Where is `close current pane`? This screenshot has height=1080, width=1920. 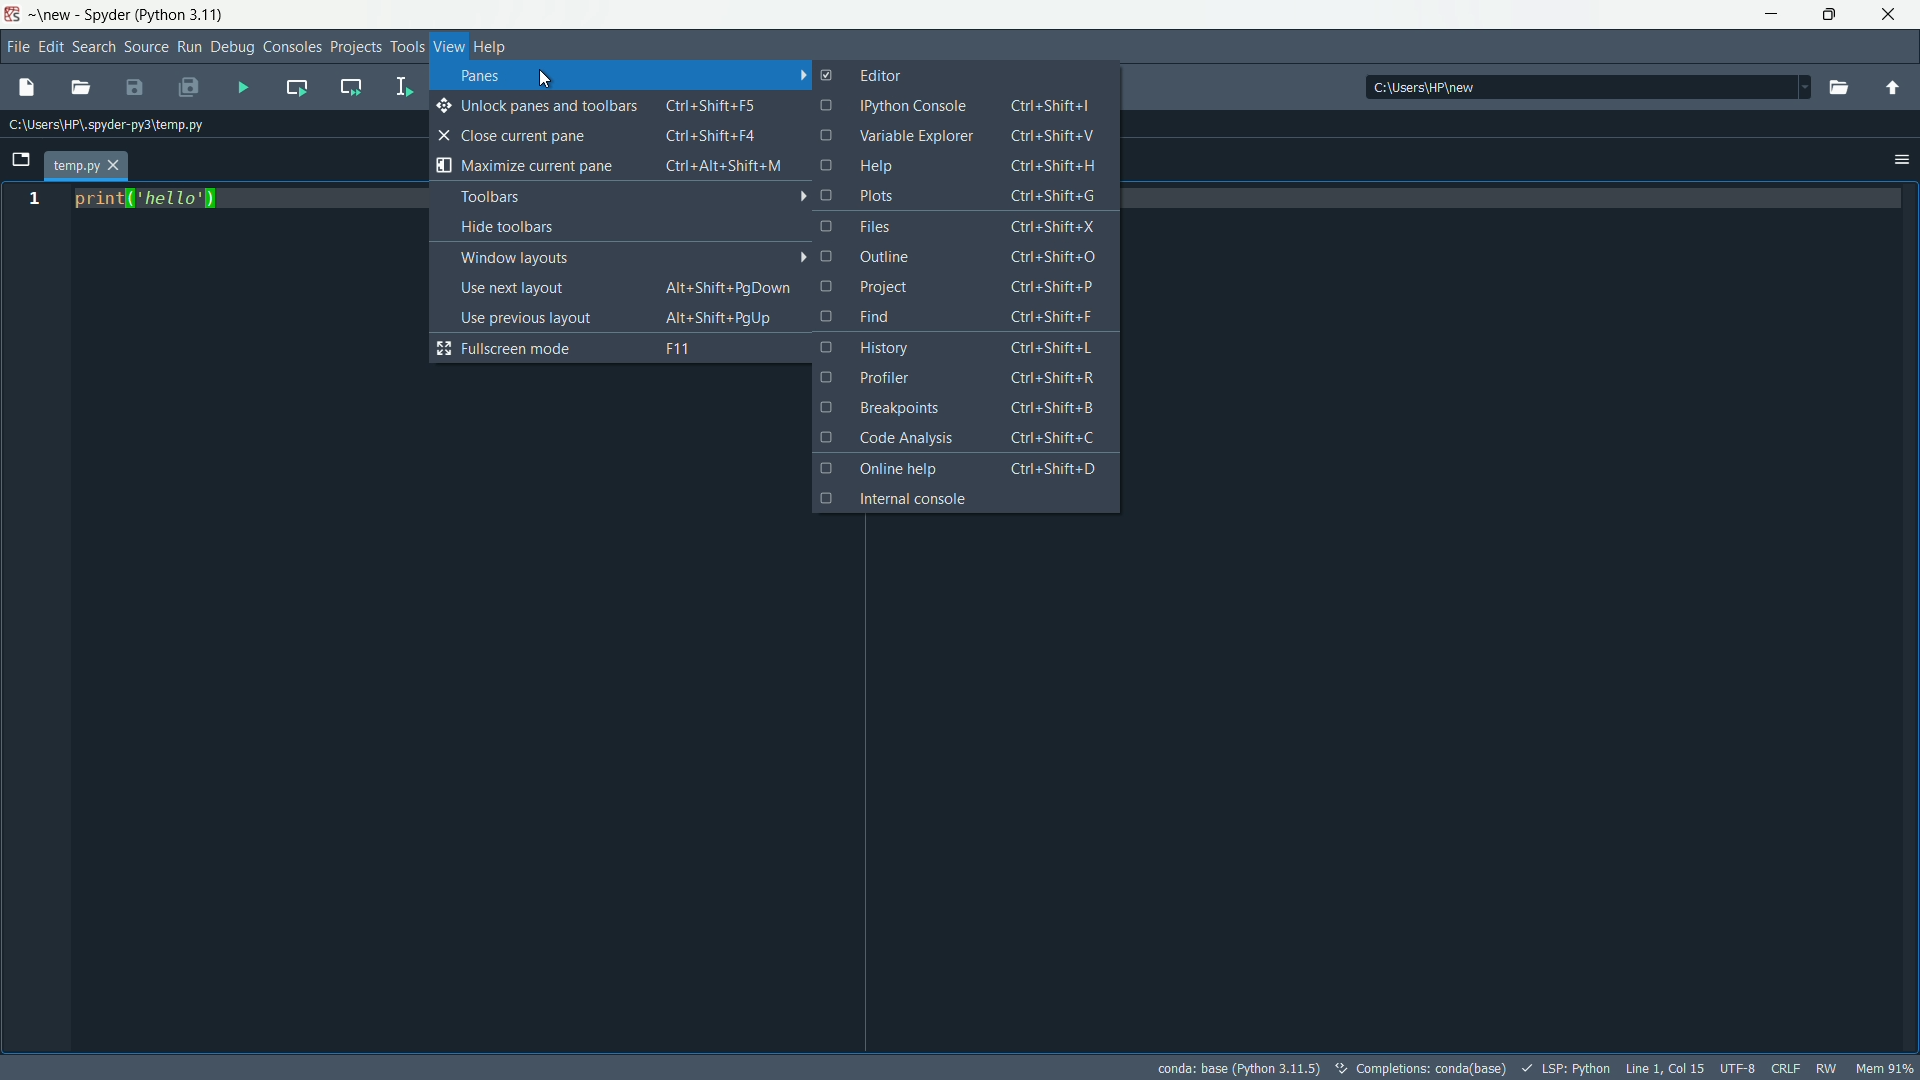
close current pane is located at coordinates (615, 137).